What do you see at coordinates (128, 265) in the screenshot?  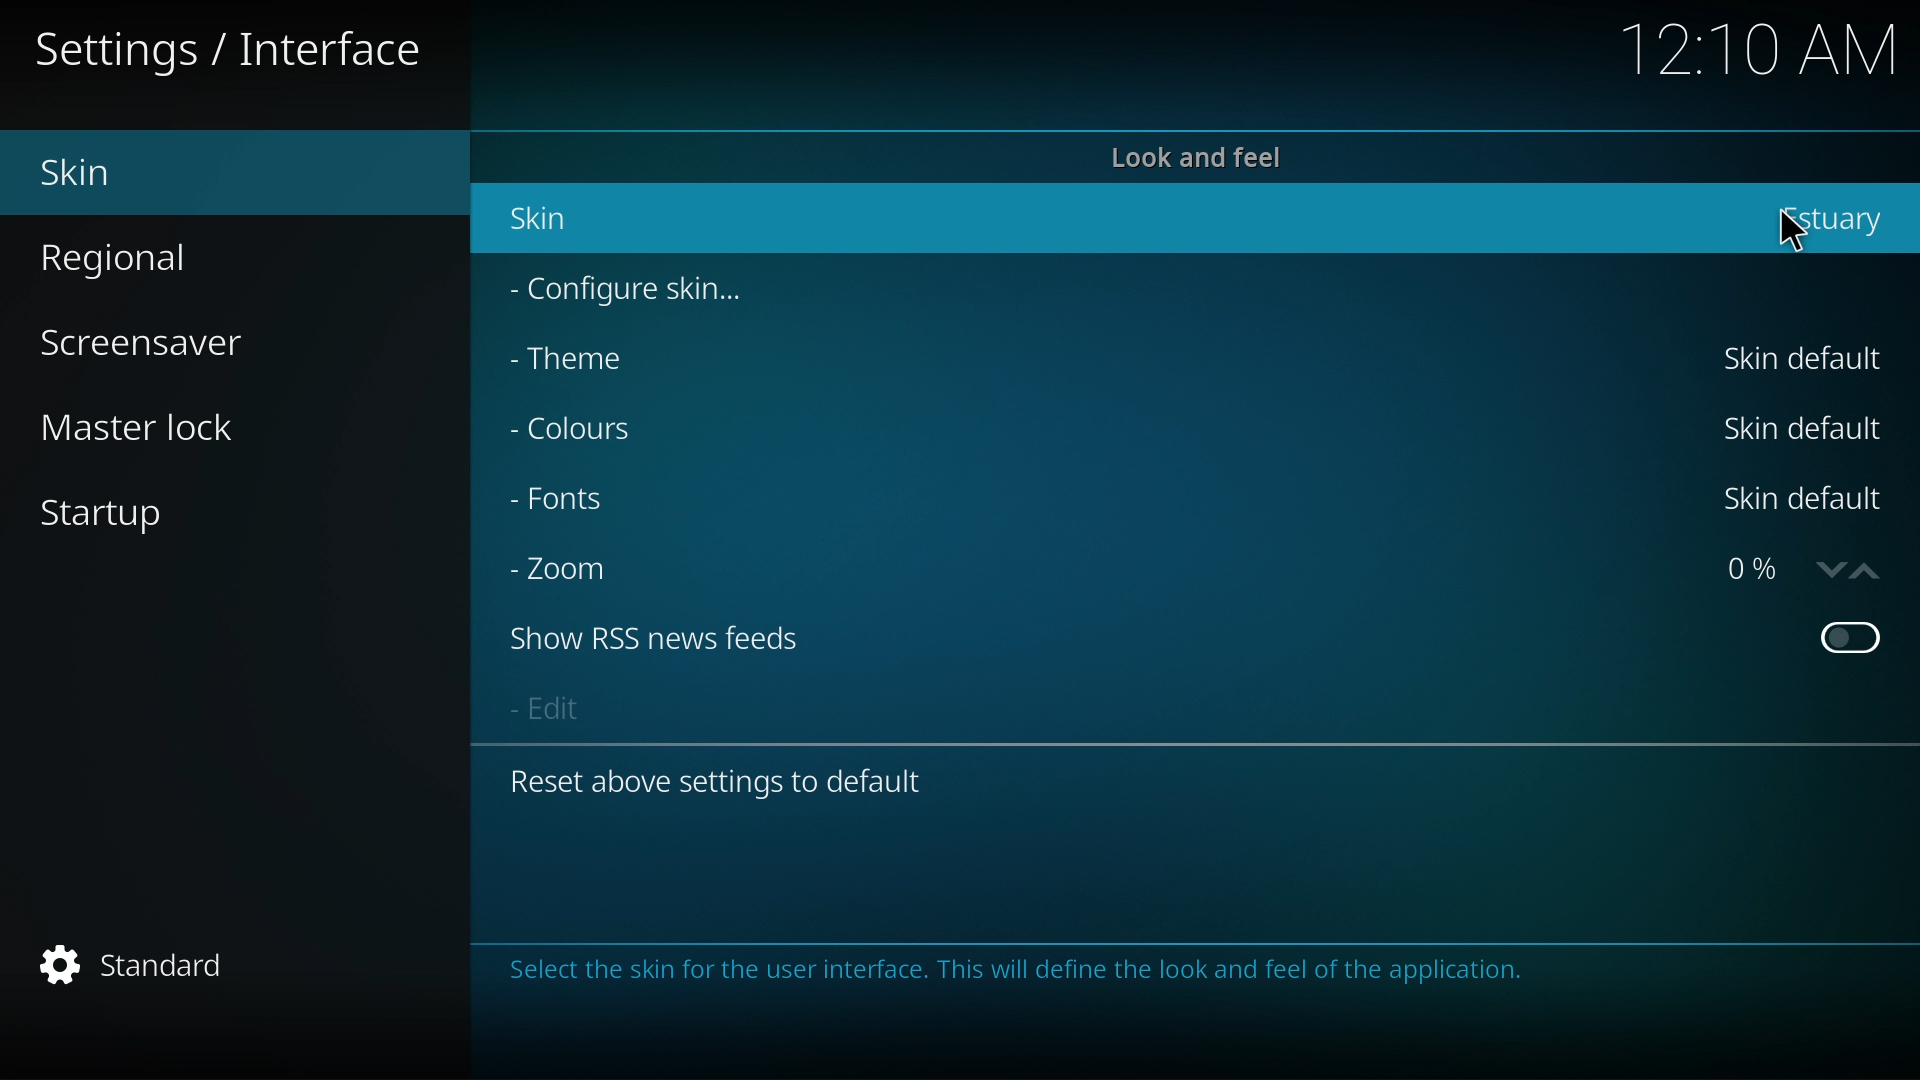 I see `regional` at bounding box center [128, 265].